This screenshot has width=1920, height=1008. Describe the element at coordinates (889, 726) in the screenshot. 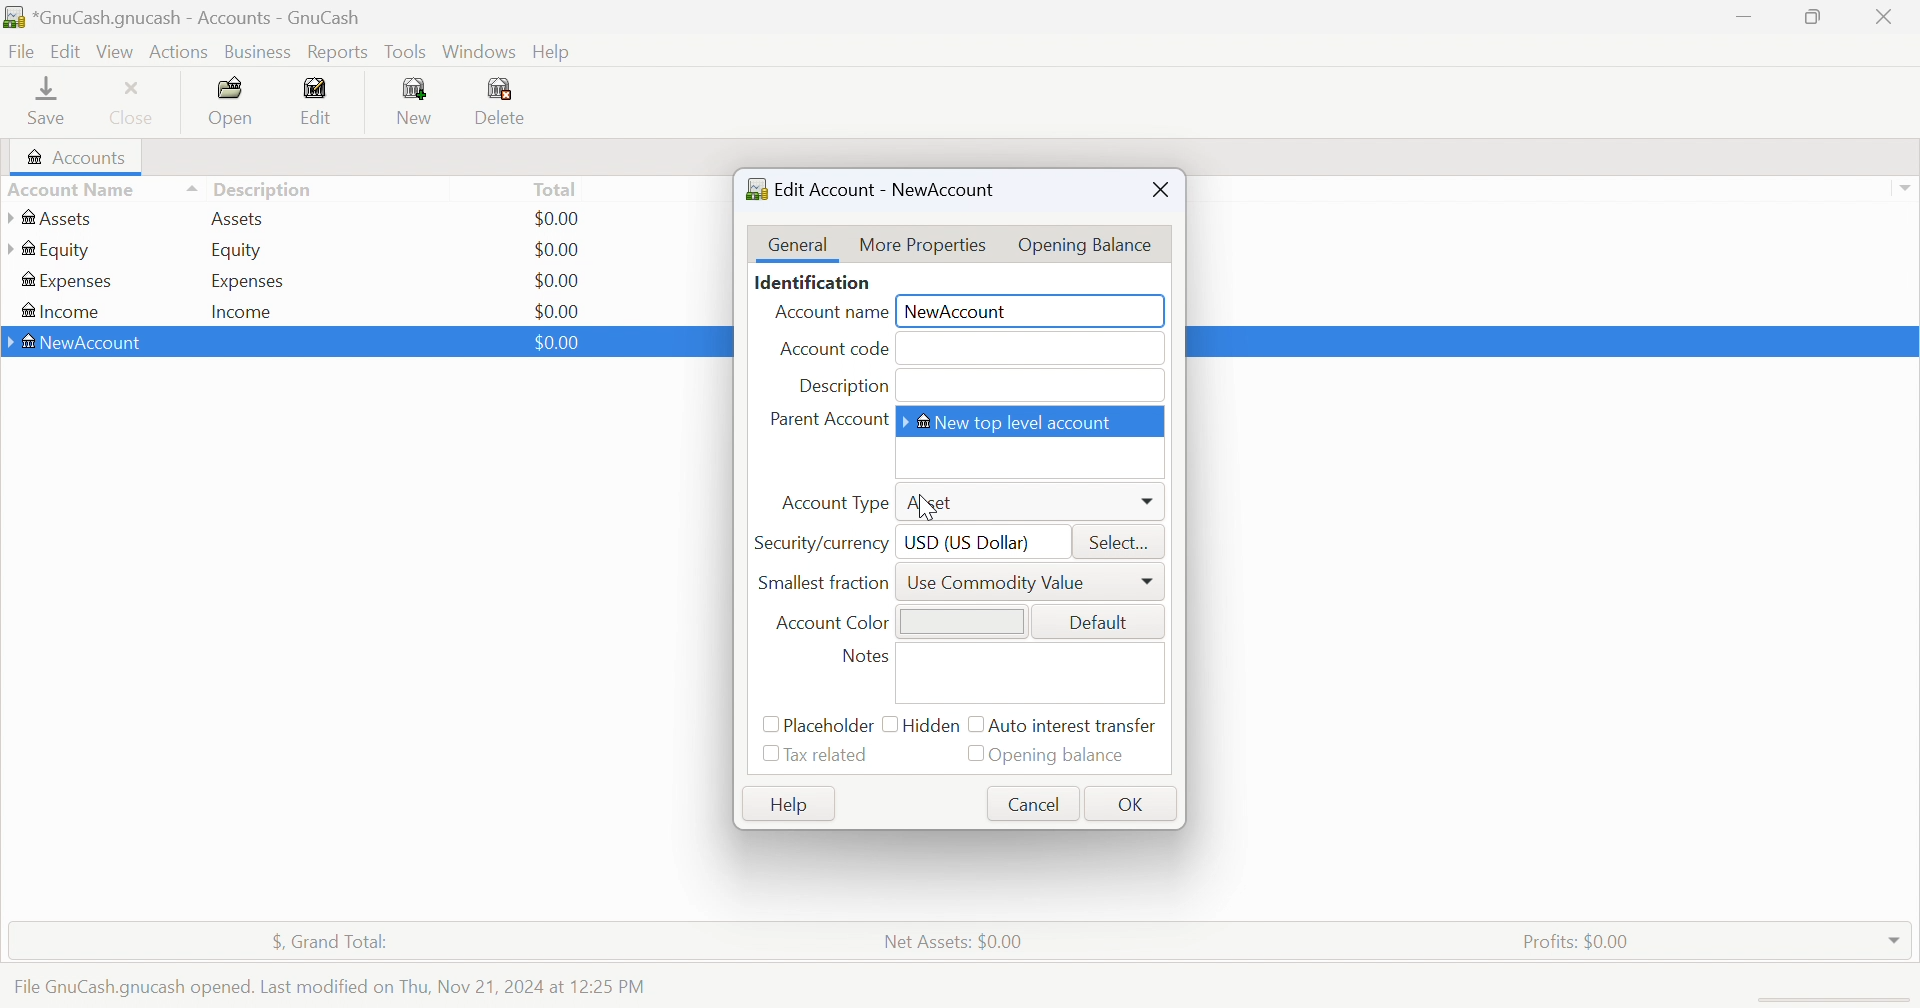

I see `checkbox` at that location.